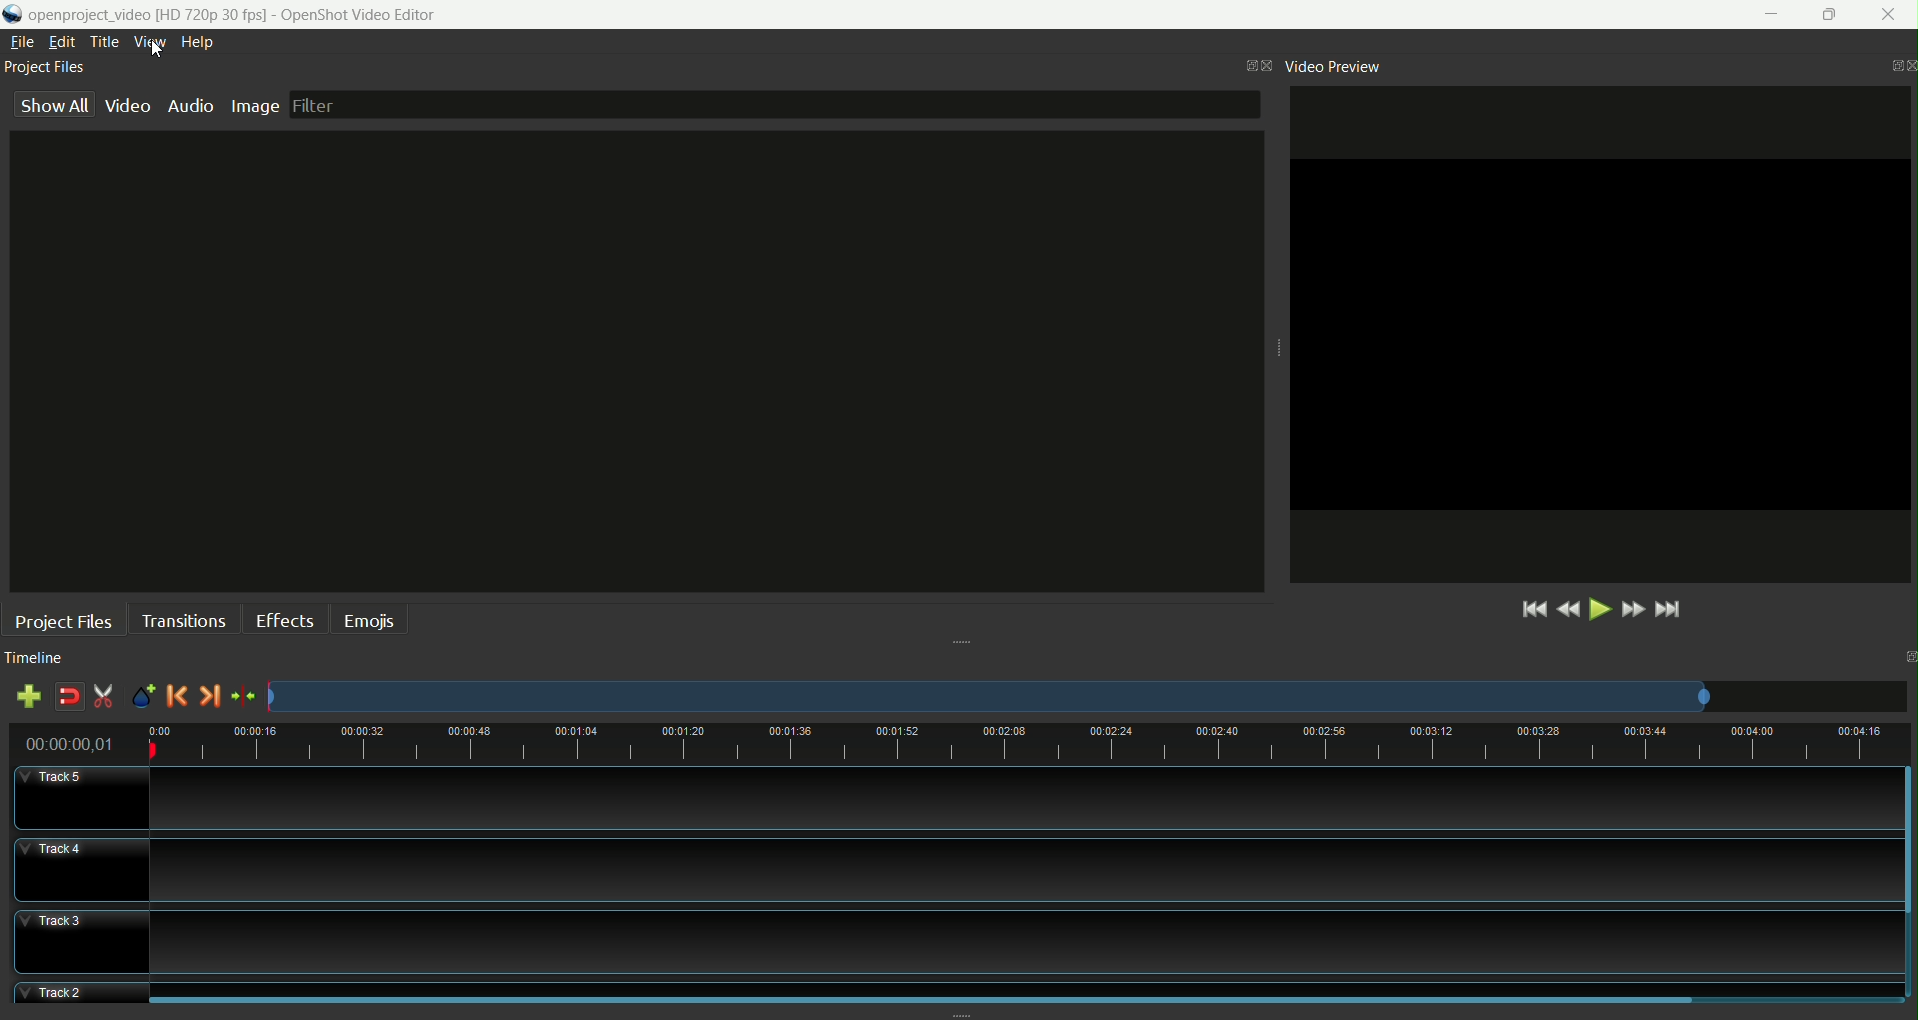  Describe the element at coordinates (1635, 607) in the screenshot. I see `fast forward` at that location.